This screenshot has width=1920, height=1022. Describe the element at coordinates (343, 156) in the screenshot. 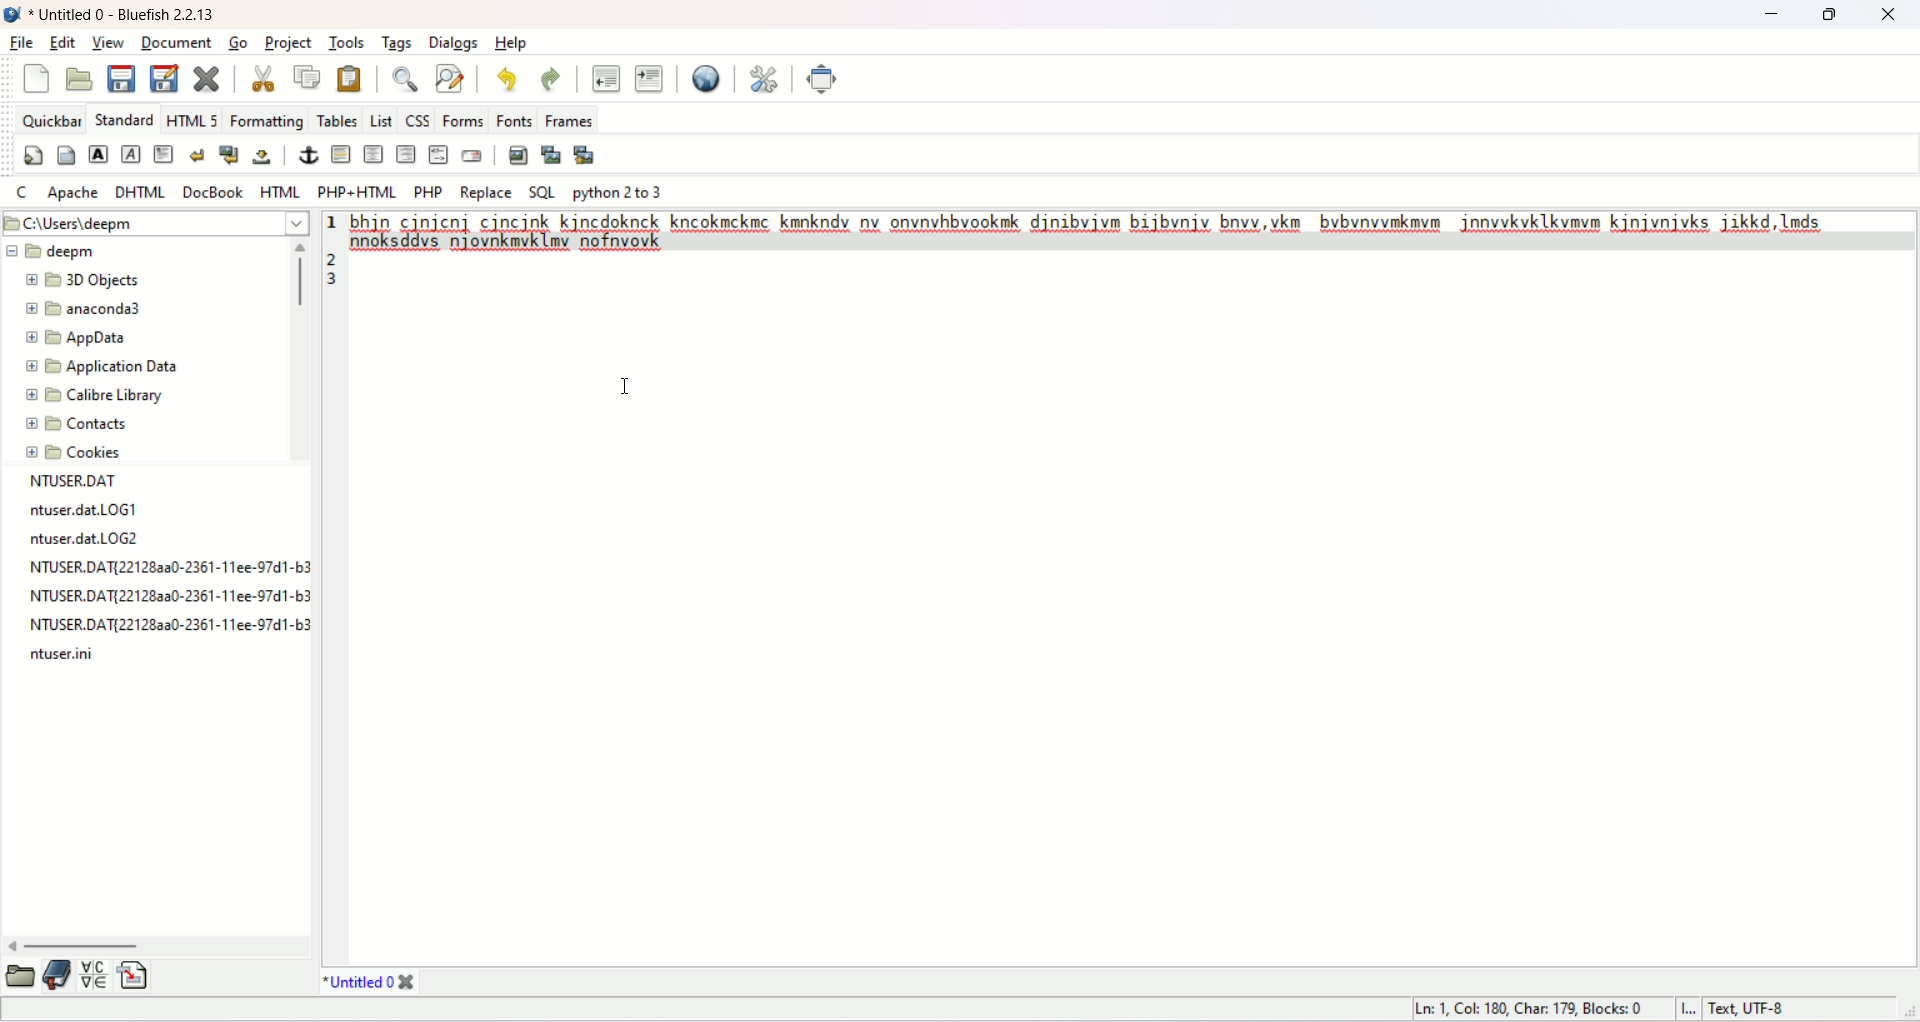

I see `horizontal` at that location.